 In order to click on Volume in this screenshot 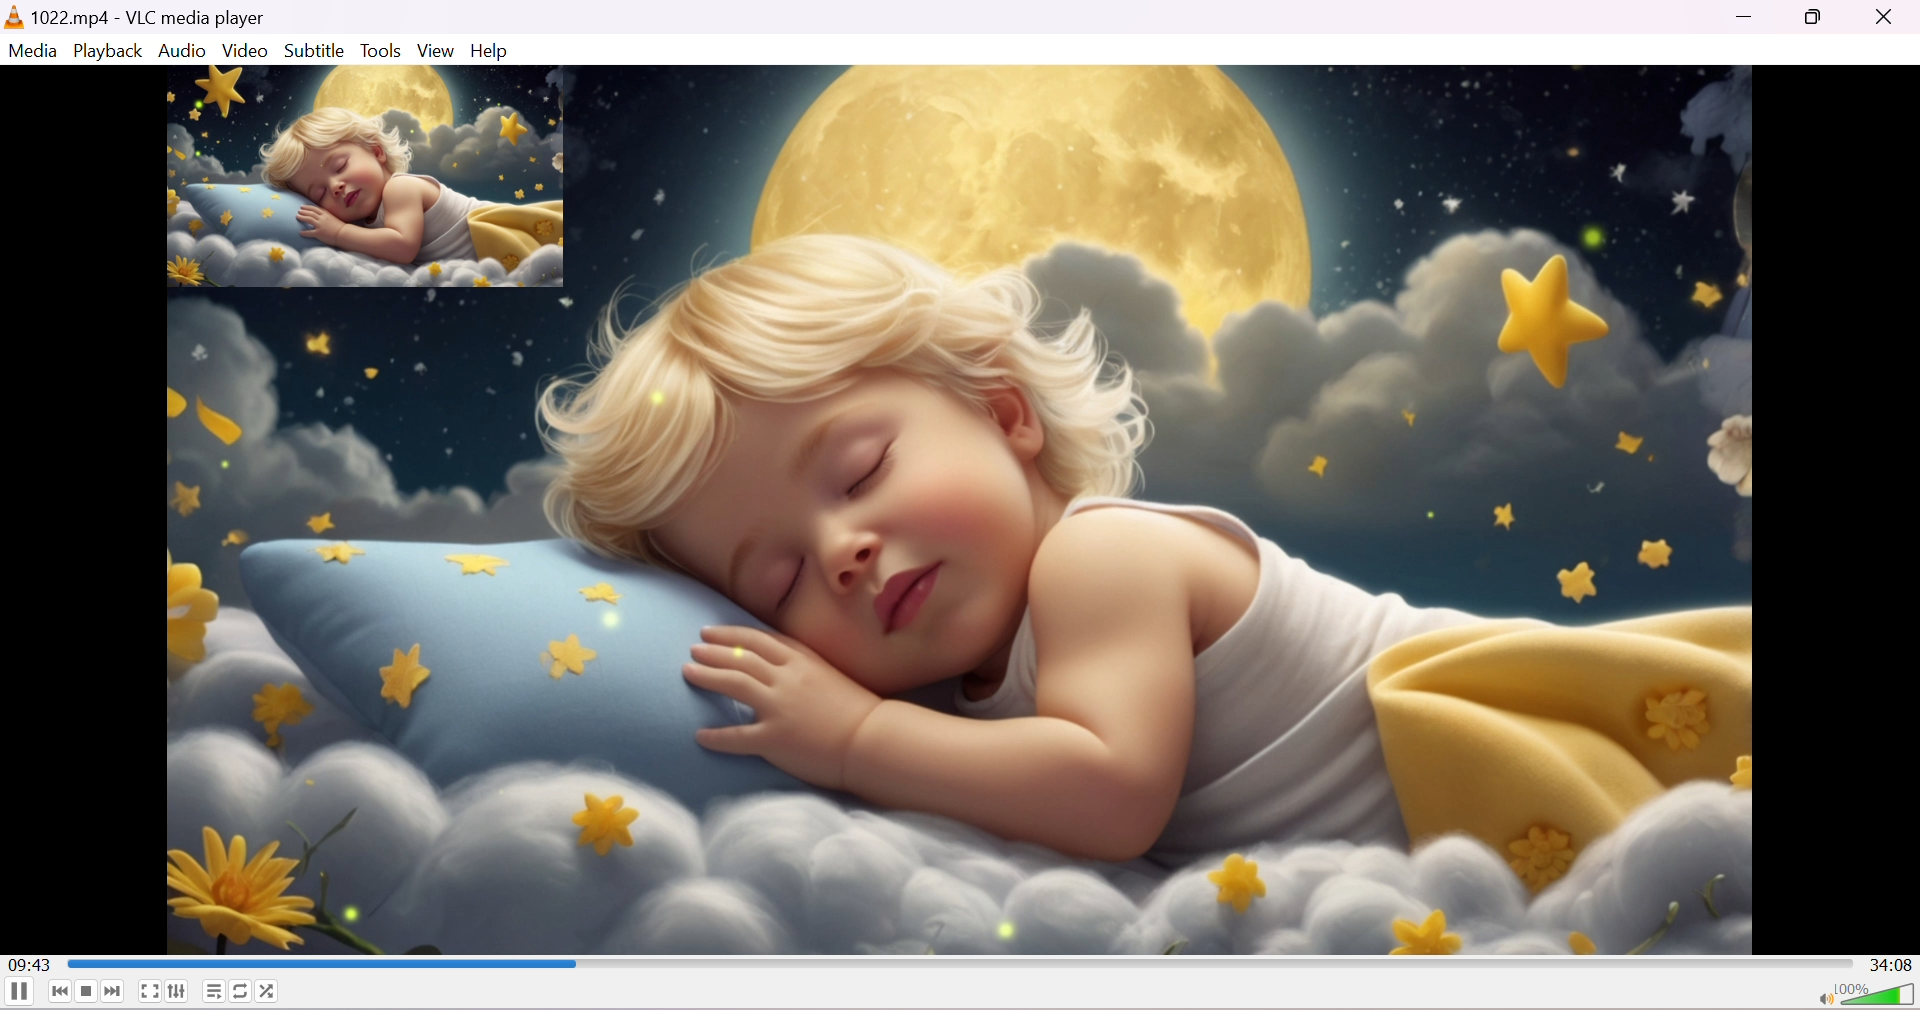, I will do `click(1879, 994)`.